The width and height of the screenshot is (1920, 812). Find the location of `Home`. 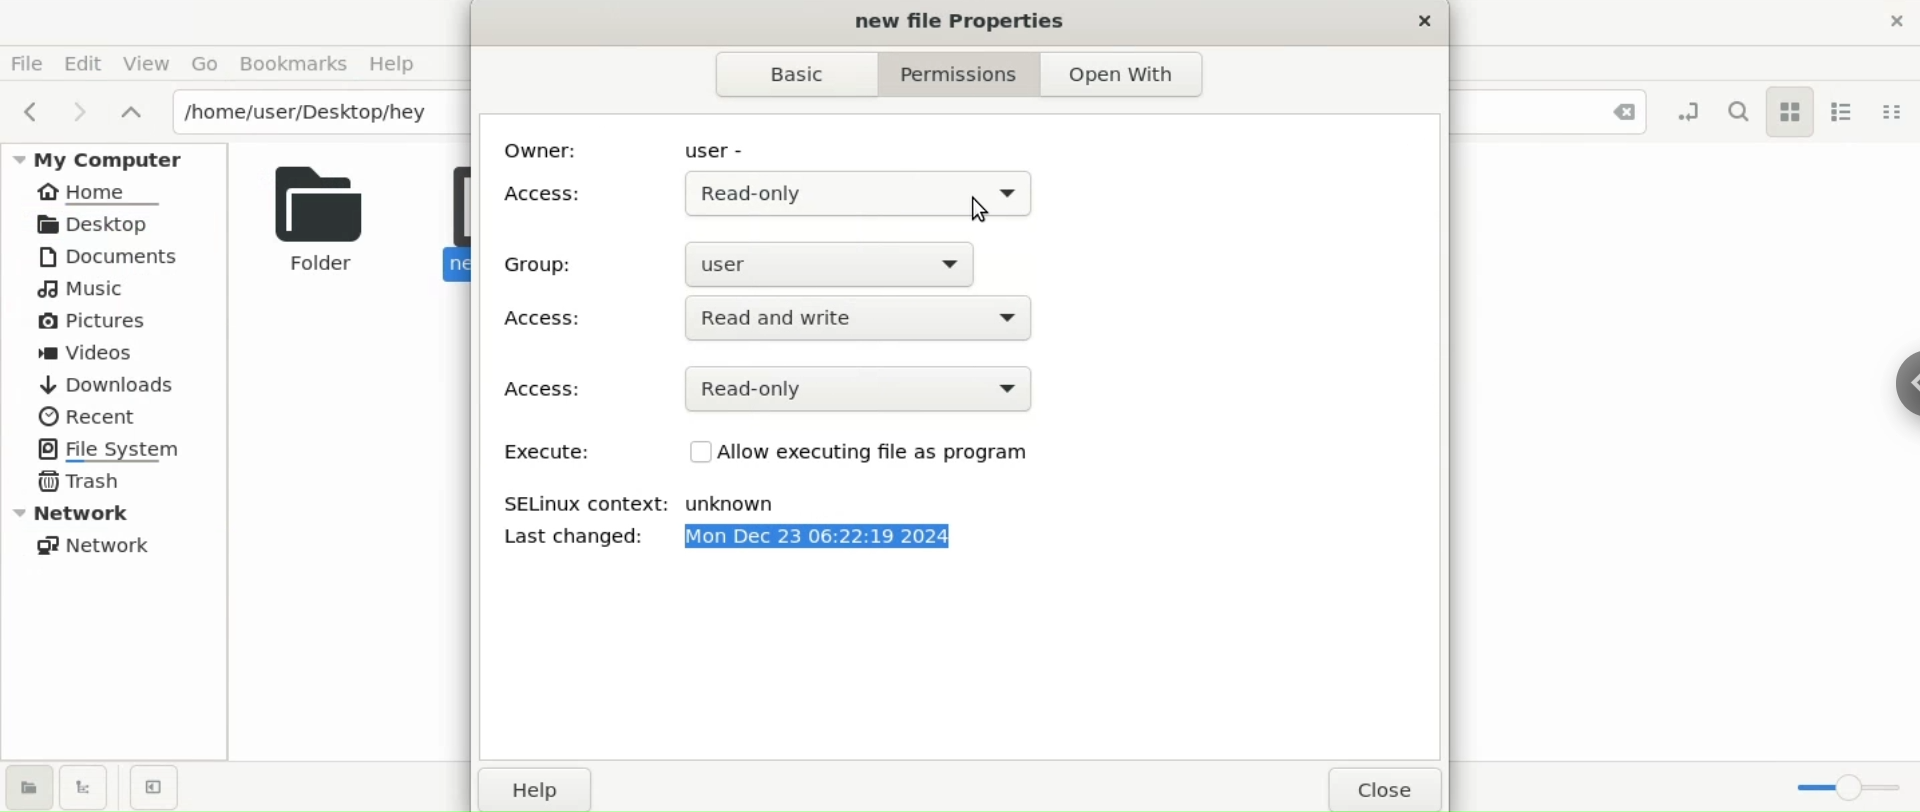

Home is located at coordinates (102, 193).